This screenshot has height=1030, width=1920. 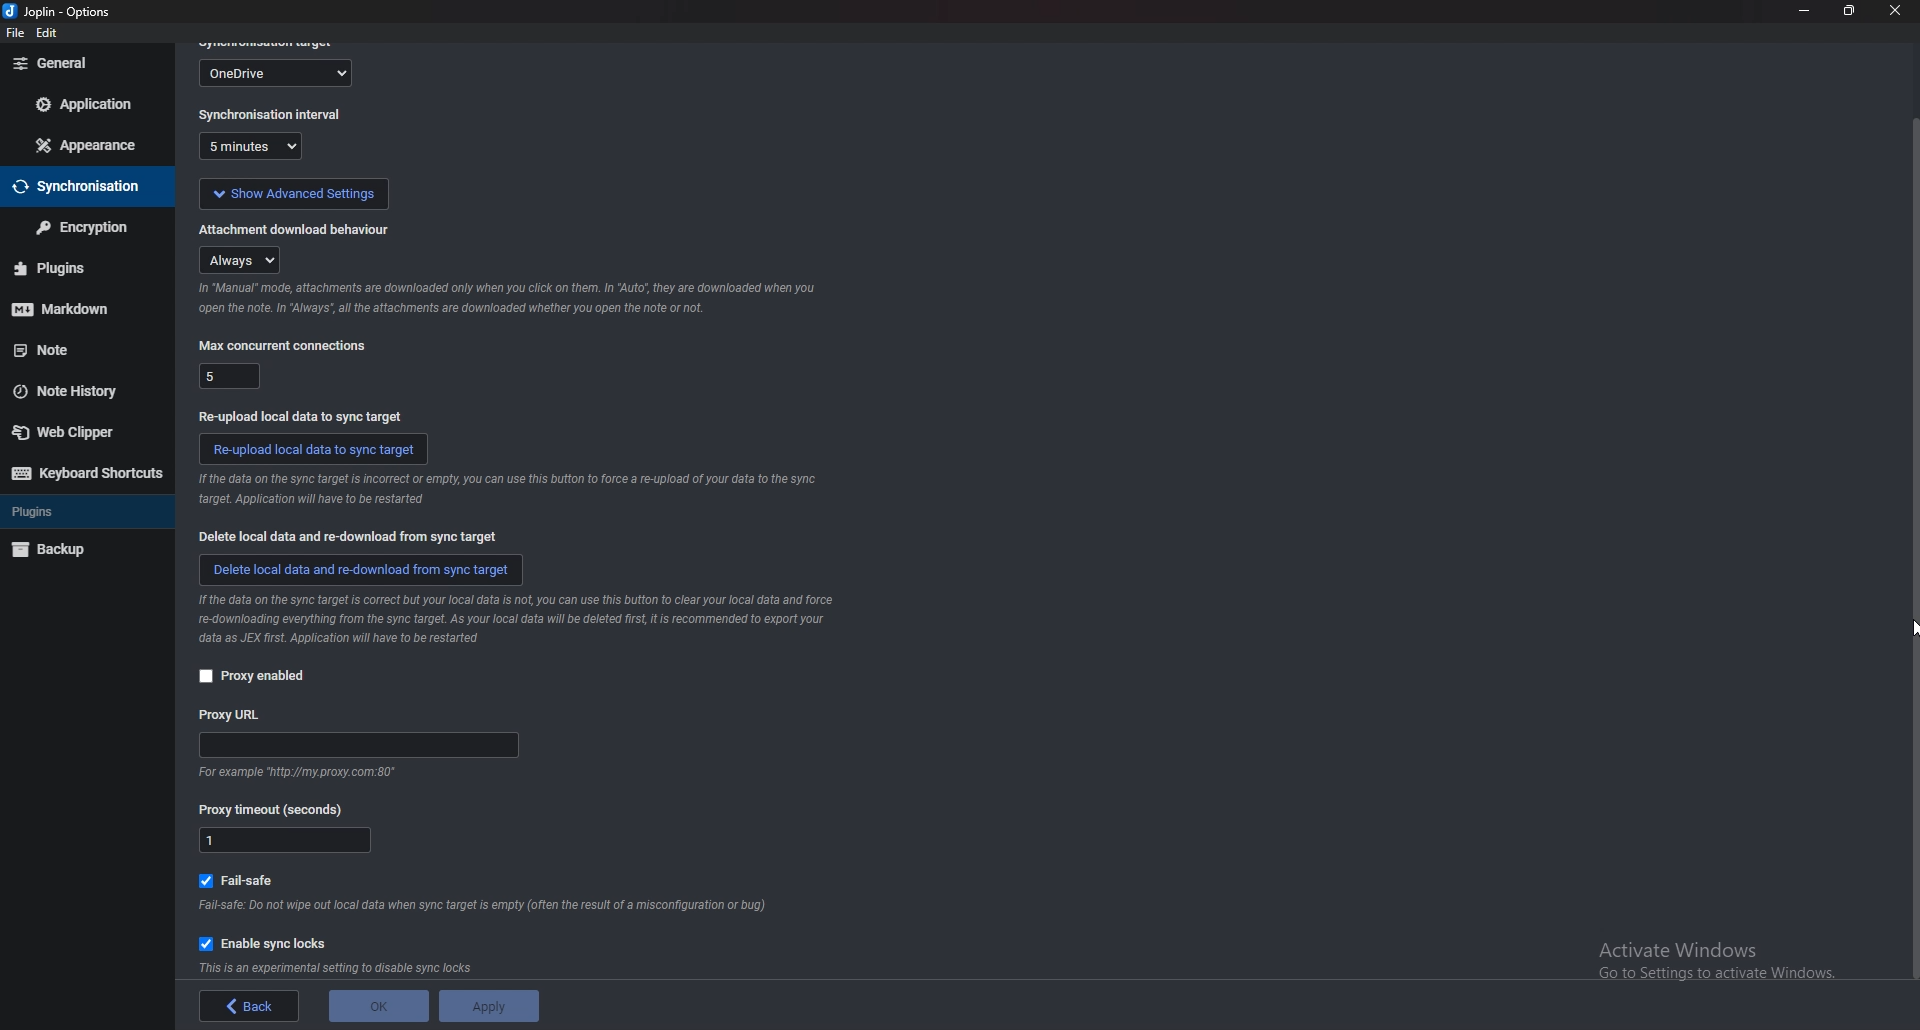 What do you see at coordinates (338, 968) in the screenshot?
I see `info` at bounding box center [338, 968].